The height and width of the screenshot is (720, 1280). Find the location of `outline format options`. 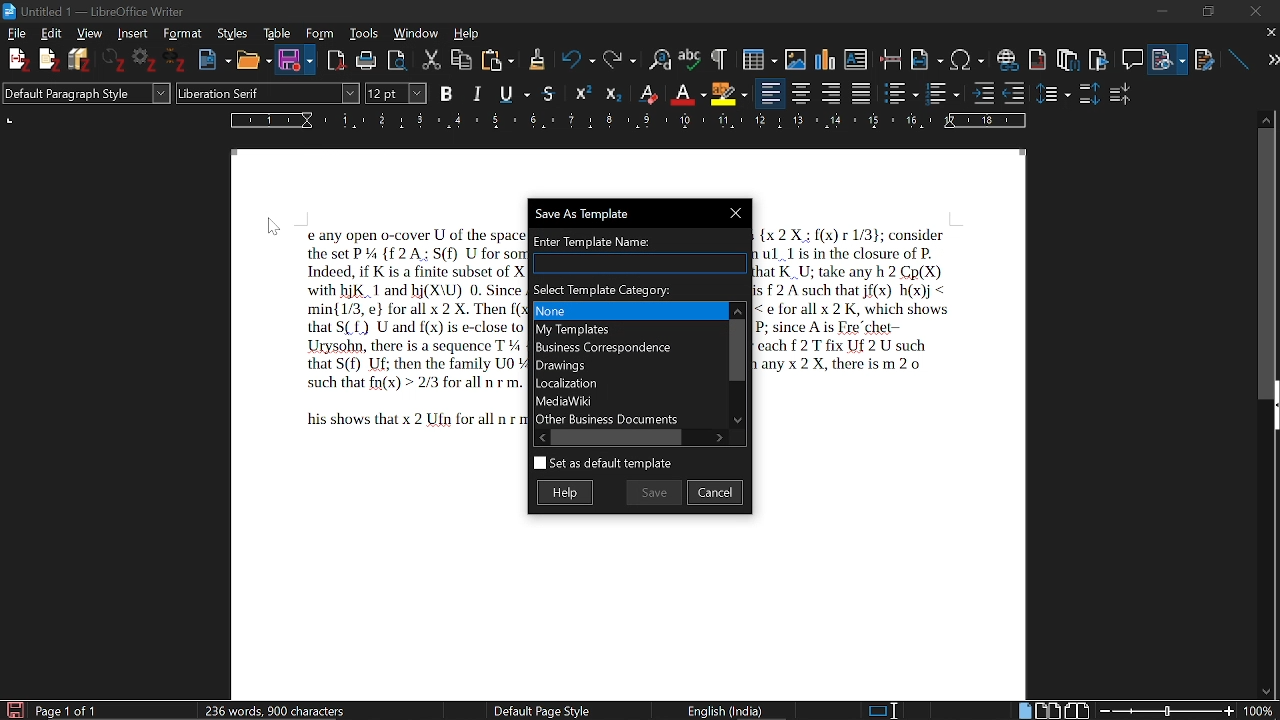

outline format options is located at coordinates (1019, 93).